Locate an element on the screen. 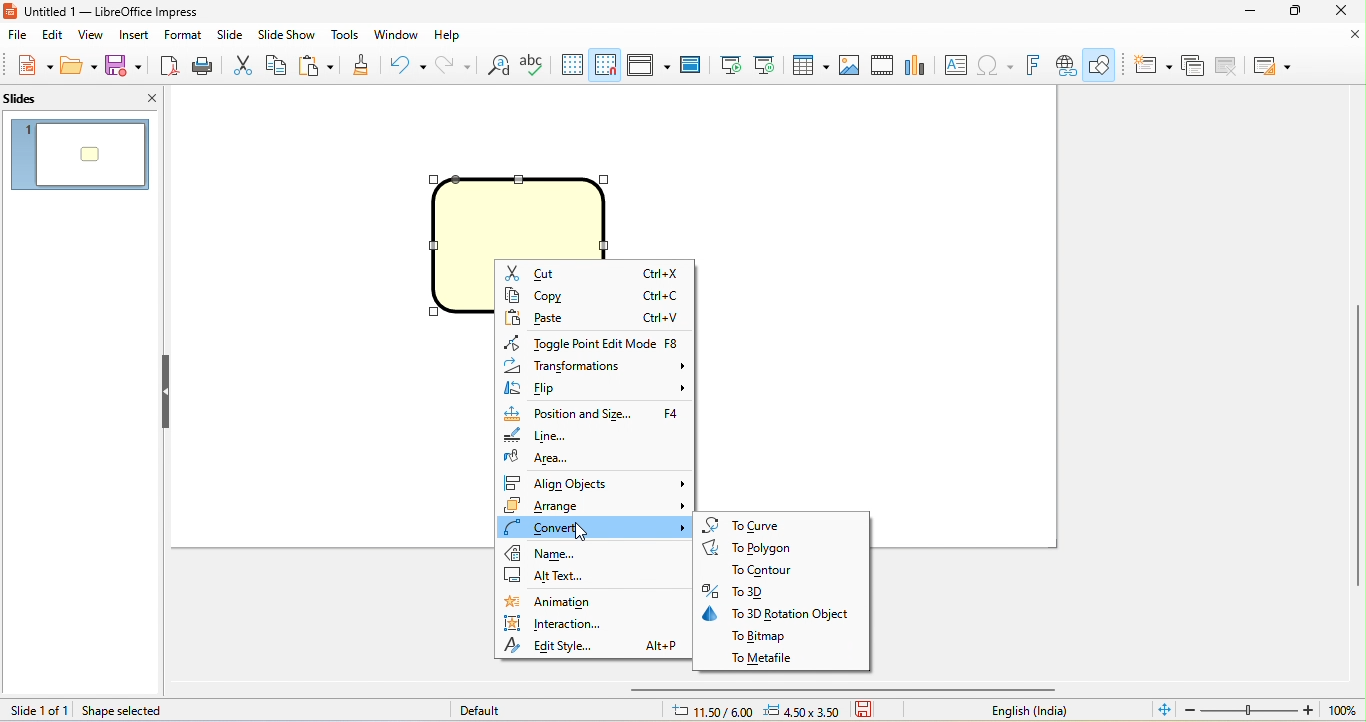 The height and width of the screenshot is (722, 1366). new is located at coordinates (27, 64).